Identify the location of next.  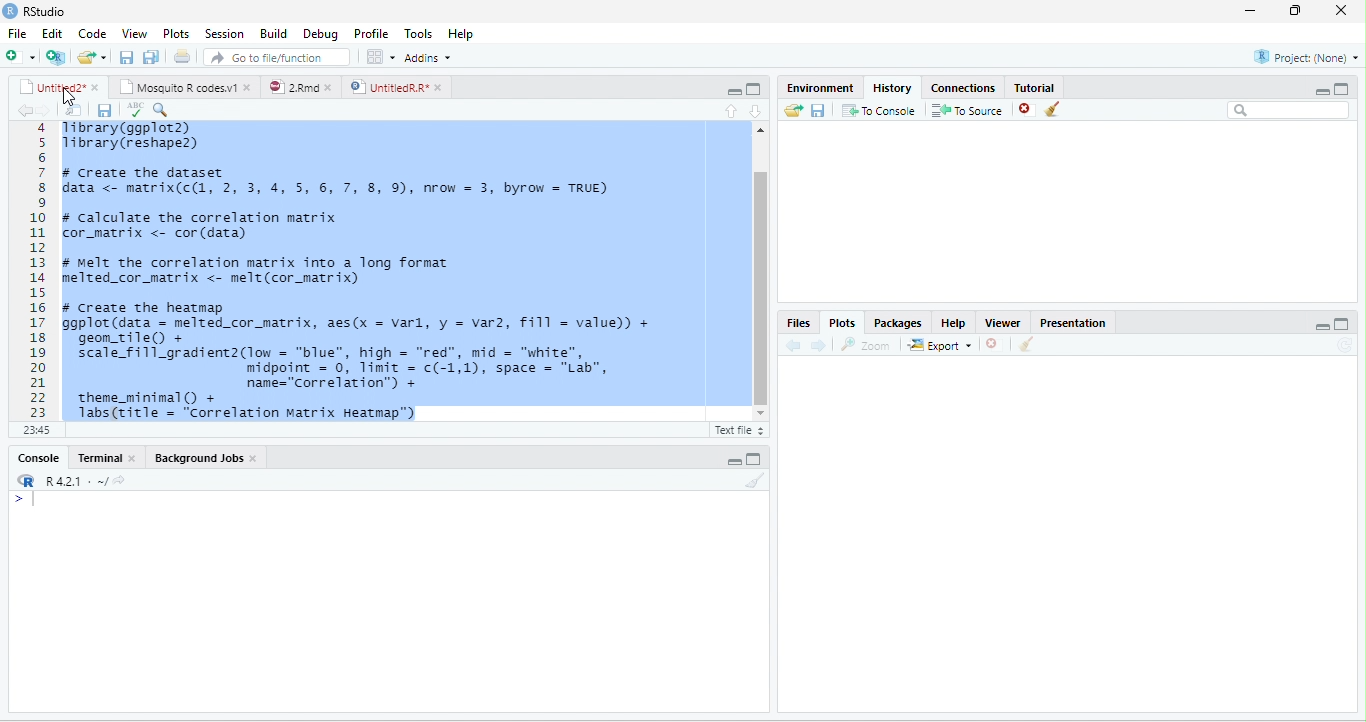
(824, 344).